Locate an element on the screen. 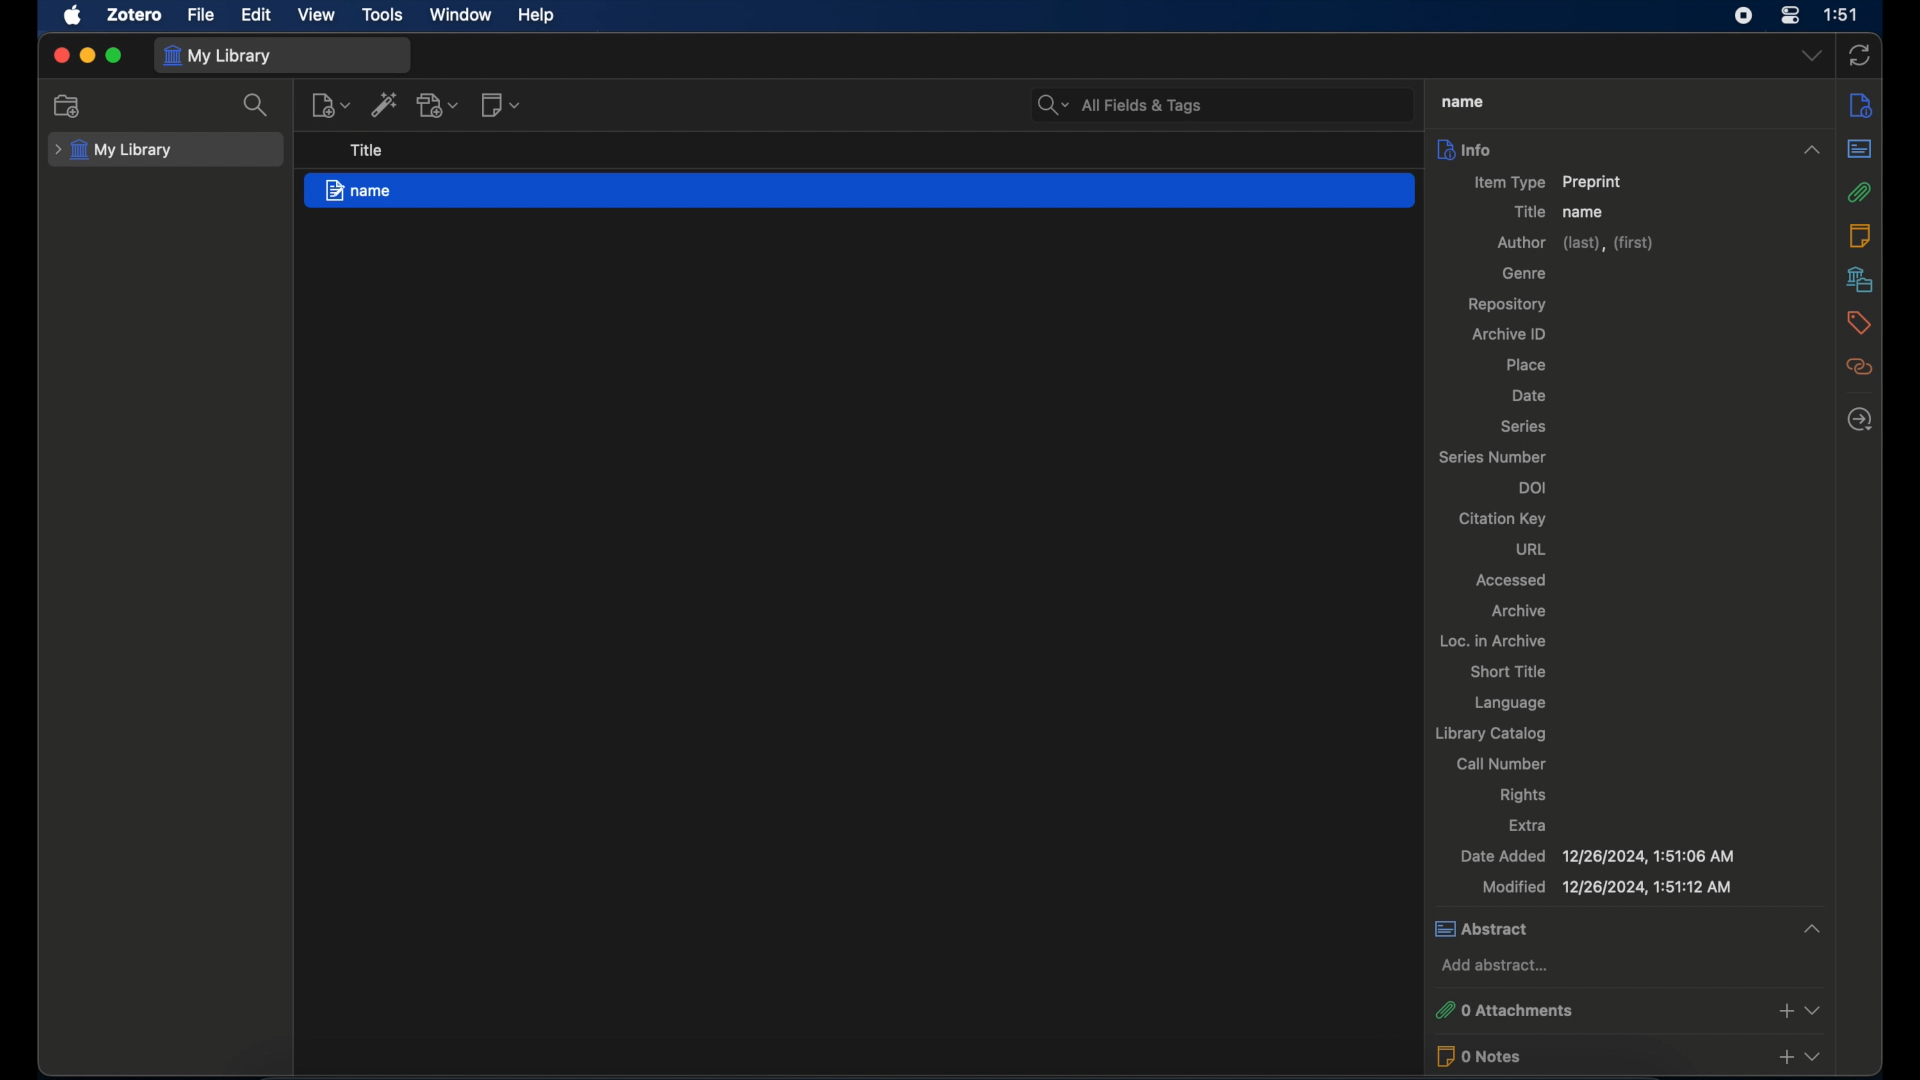 The image size is (1920, 1080). name is located at coordinates (857, 190).